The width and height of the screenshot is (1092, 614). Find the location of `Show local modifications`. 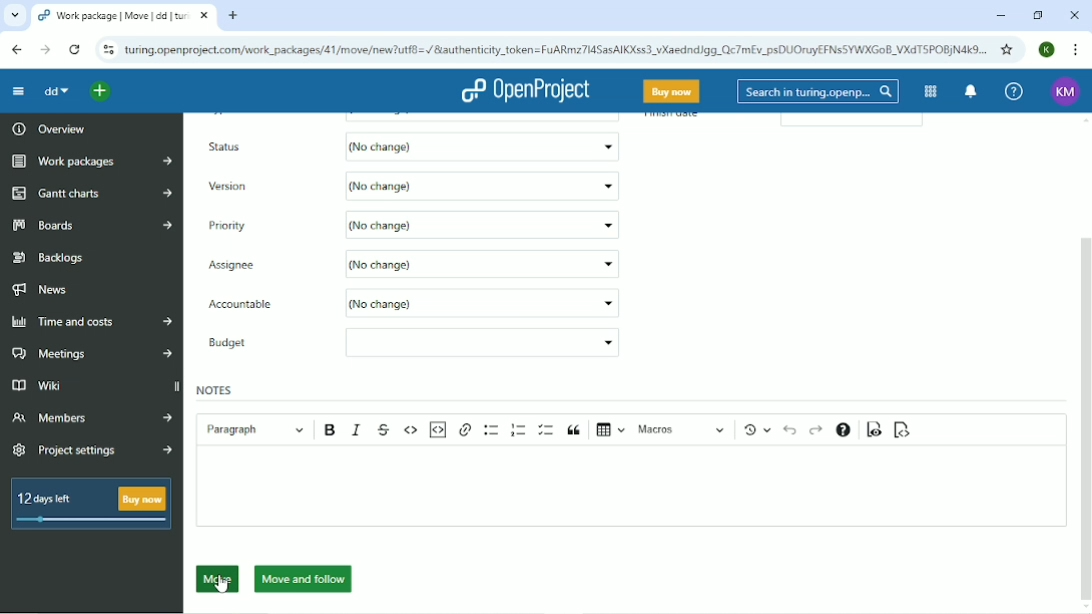

Show local modifications is located at coordinates (761, 431).